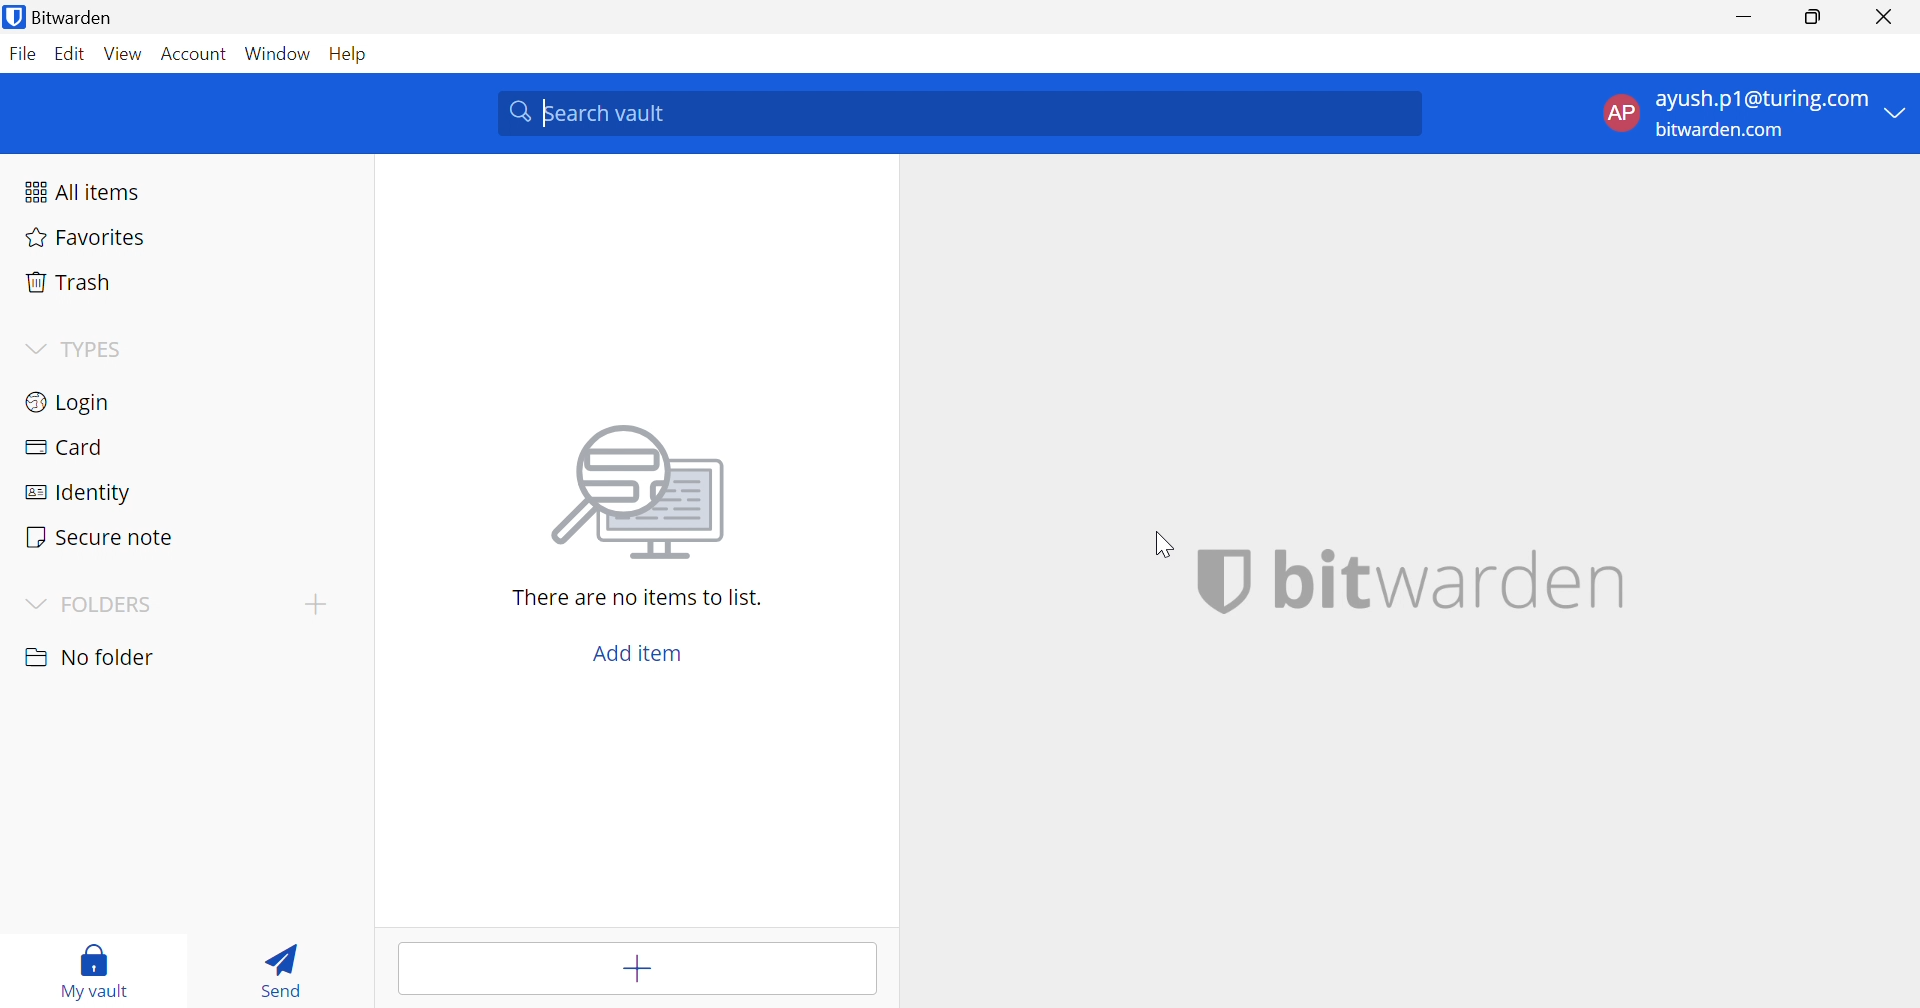  Describe the element at coordinates (97, 966) in the screenshot. I see `My vault` at that location.